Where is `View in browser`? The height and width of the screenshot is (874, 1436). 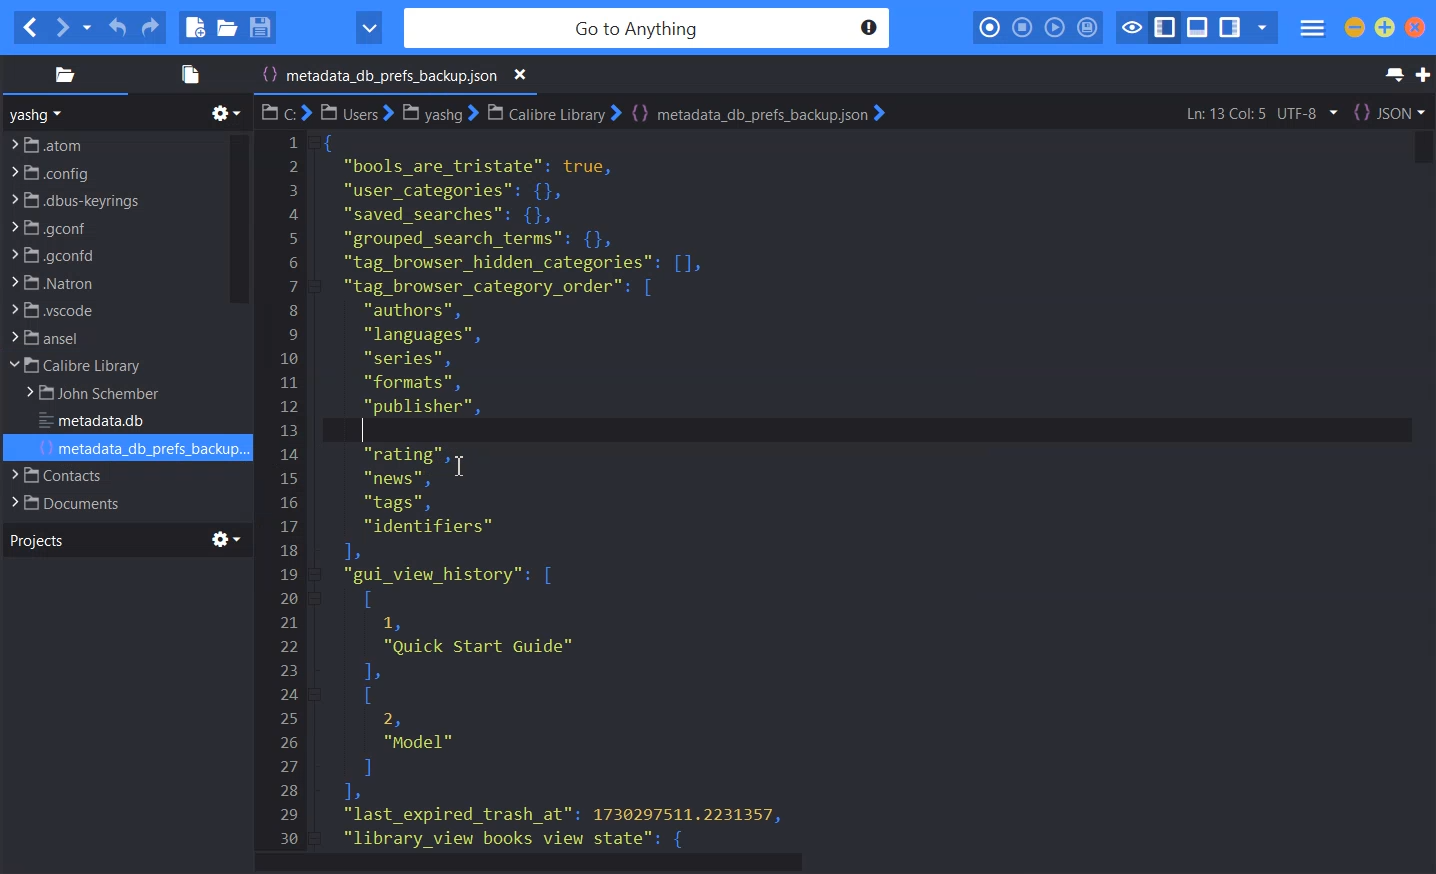 View in browser is located at coordinates (369, 28).